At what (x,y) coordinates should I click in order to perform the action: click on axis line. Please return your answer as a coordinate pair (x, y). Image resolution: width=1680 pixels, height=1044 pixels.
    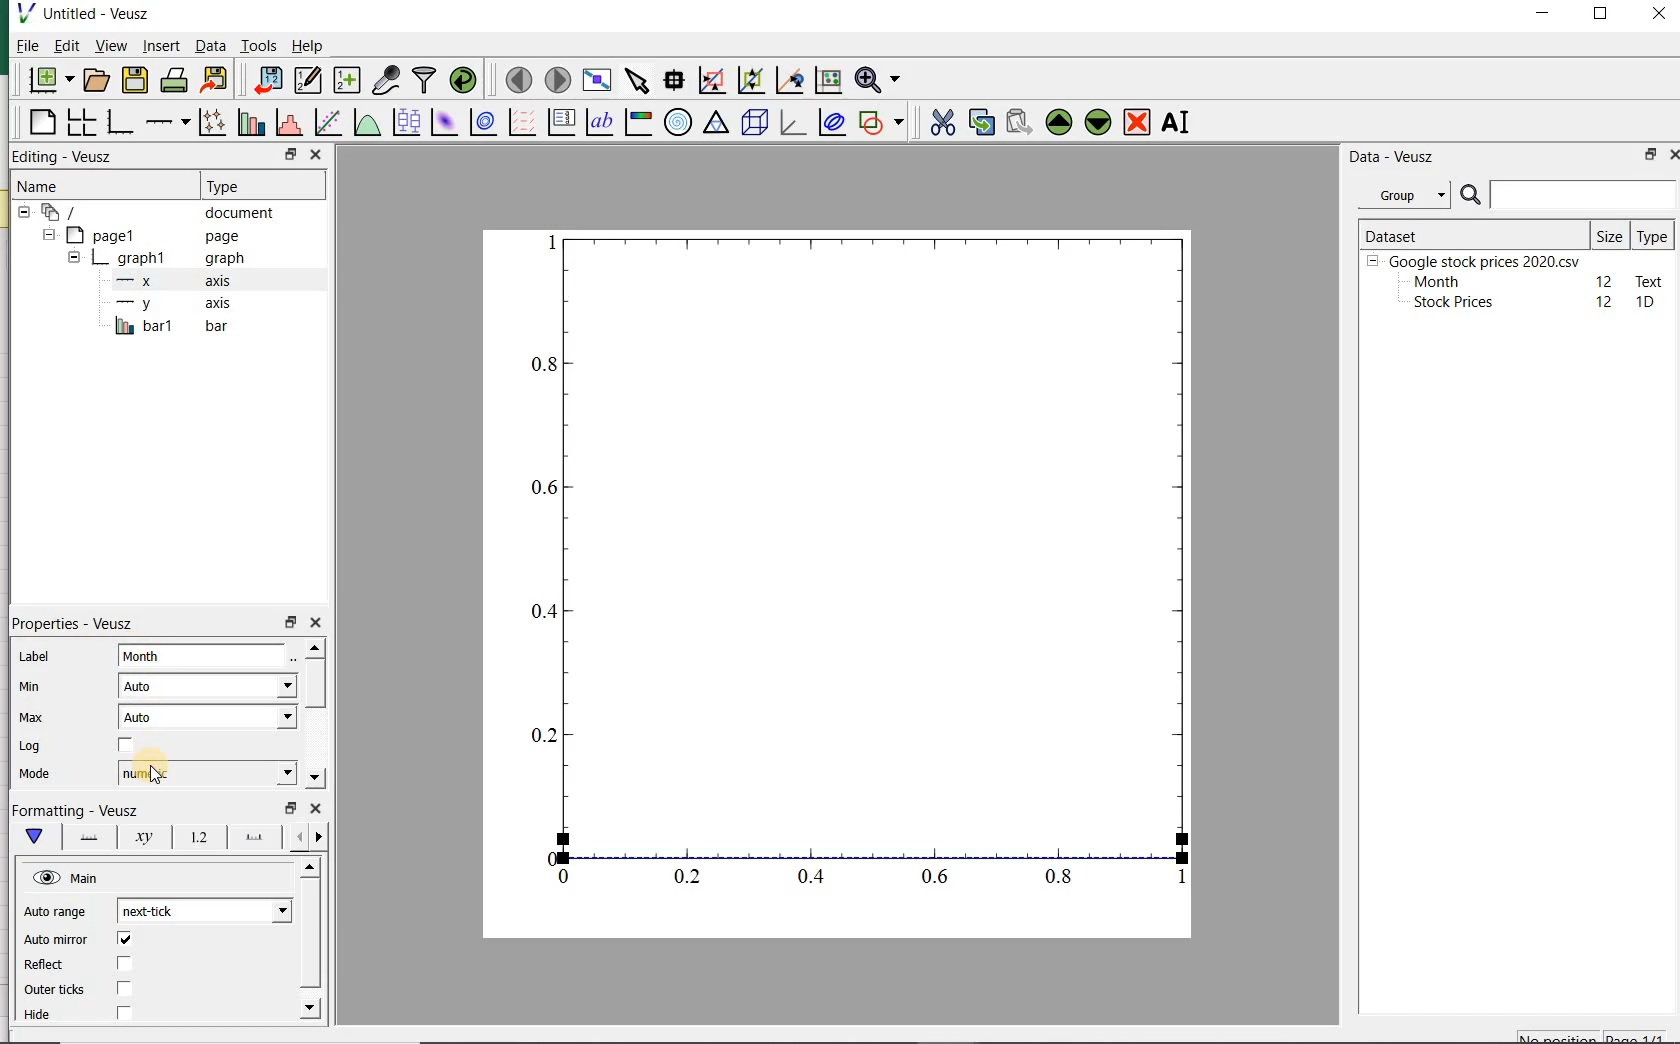
    Looking at the image, I should click on (84, 836).